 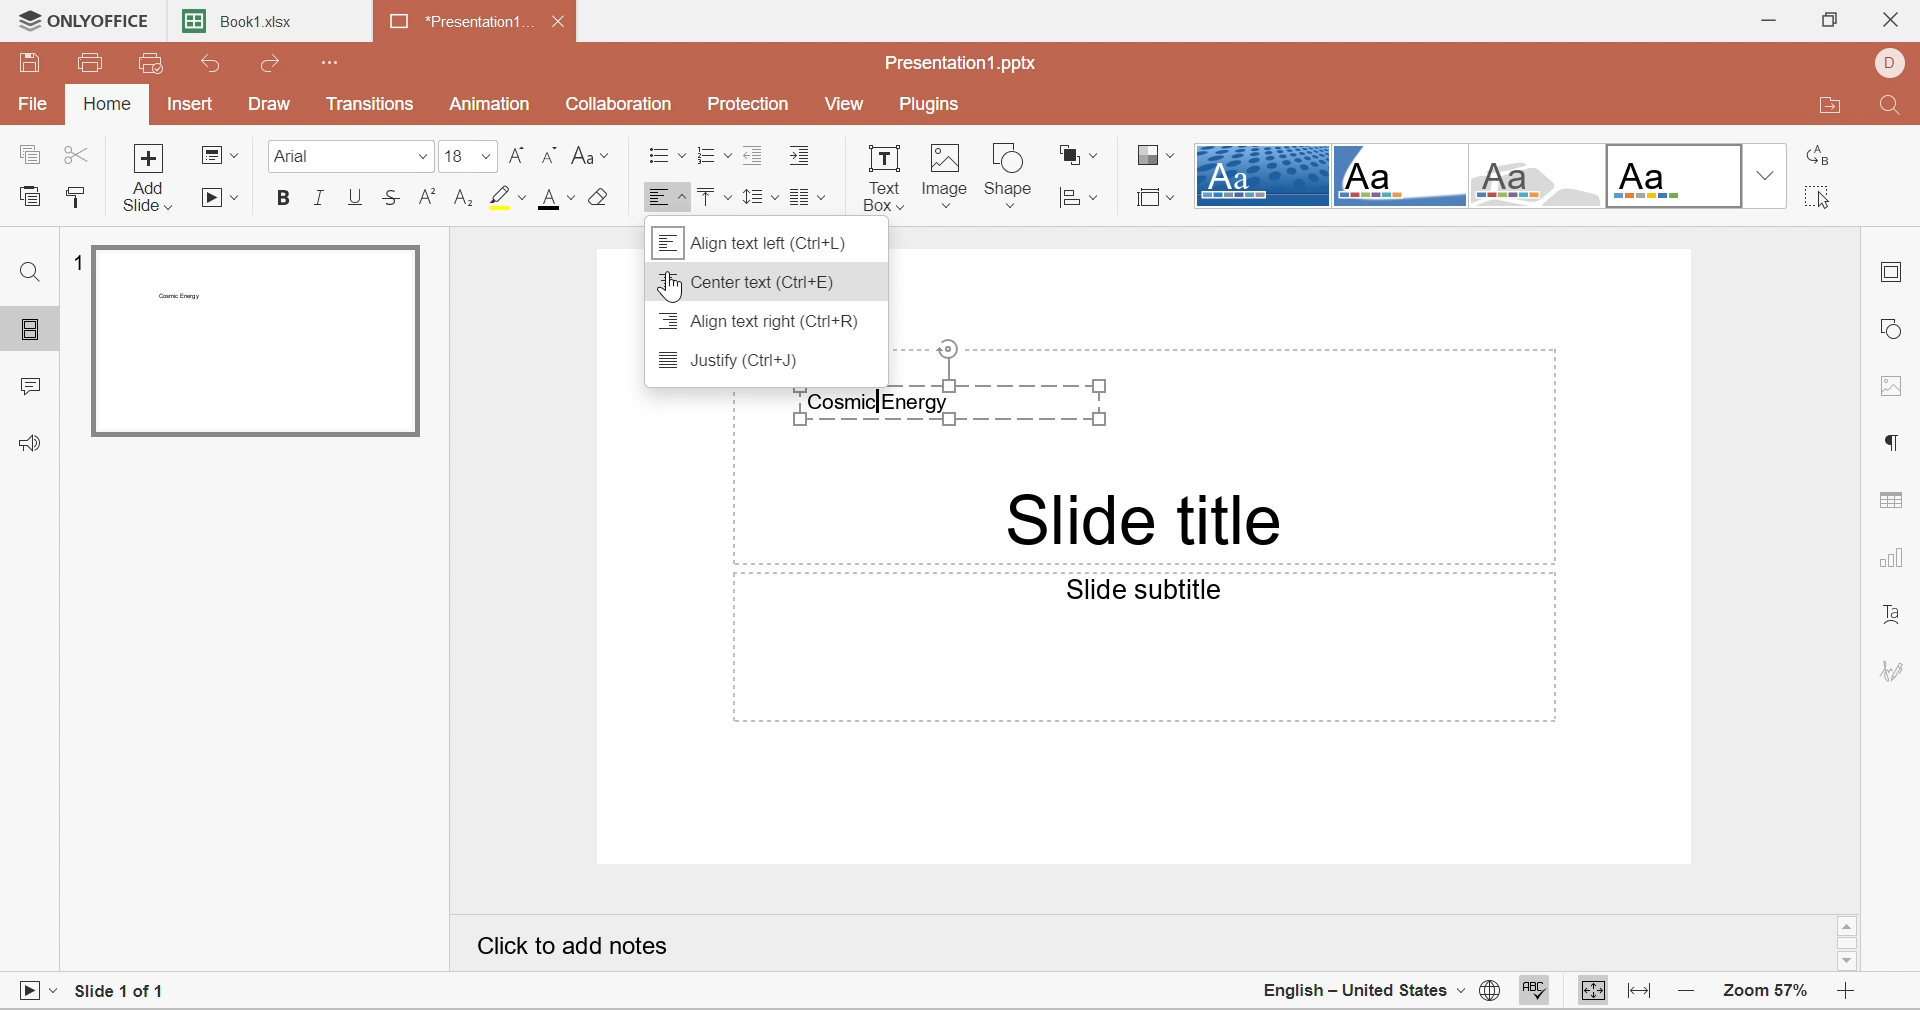 What do you see at coordinates (37, 988) in the screenshot?
I see `Start slideshow` at bounding box center [37, 988].